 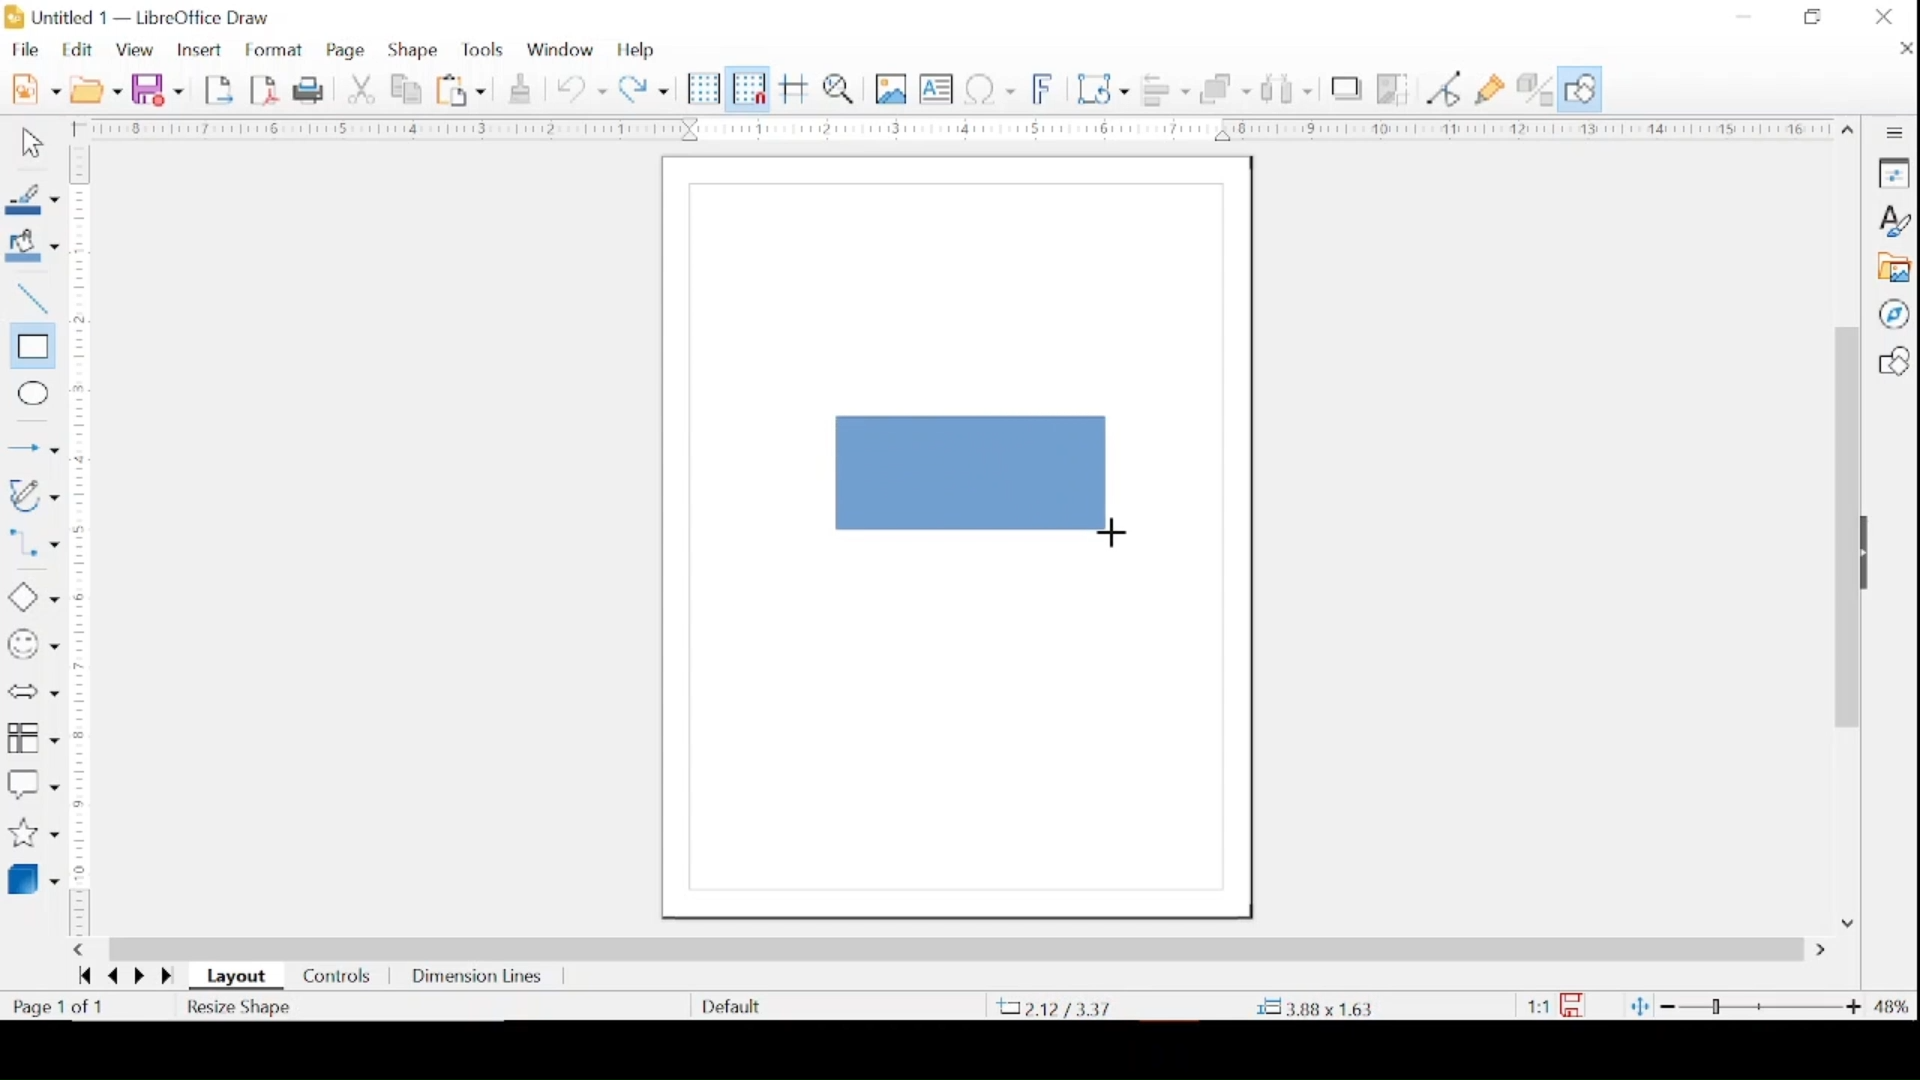 I want to click on diamond, so click(x=31, y=598).